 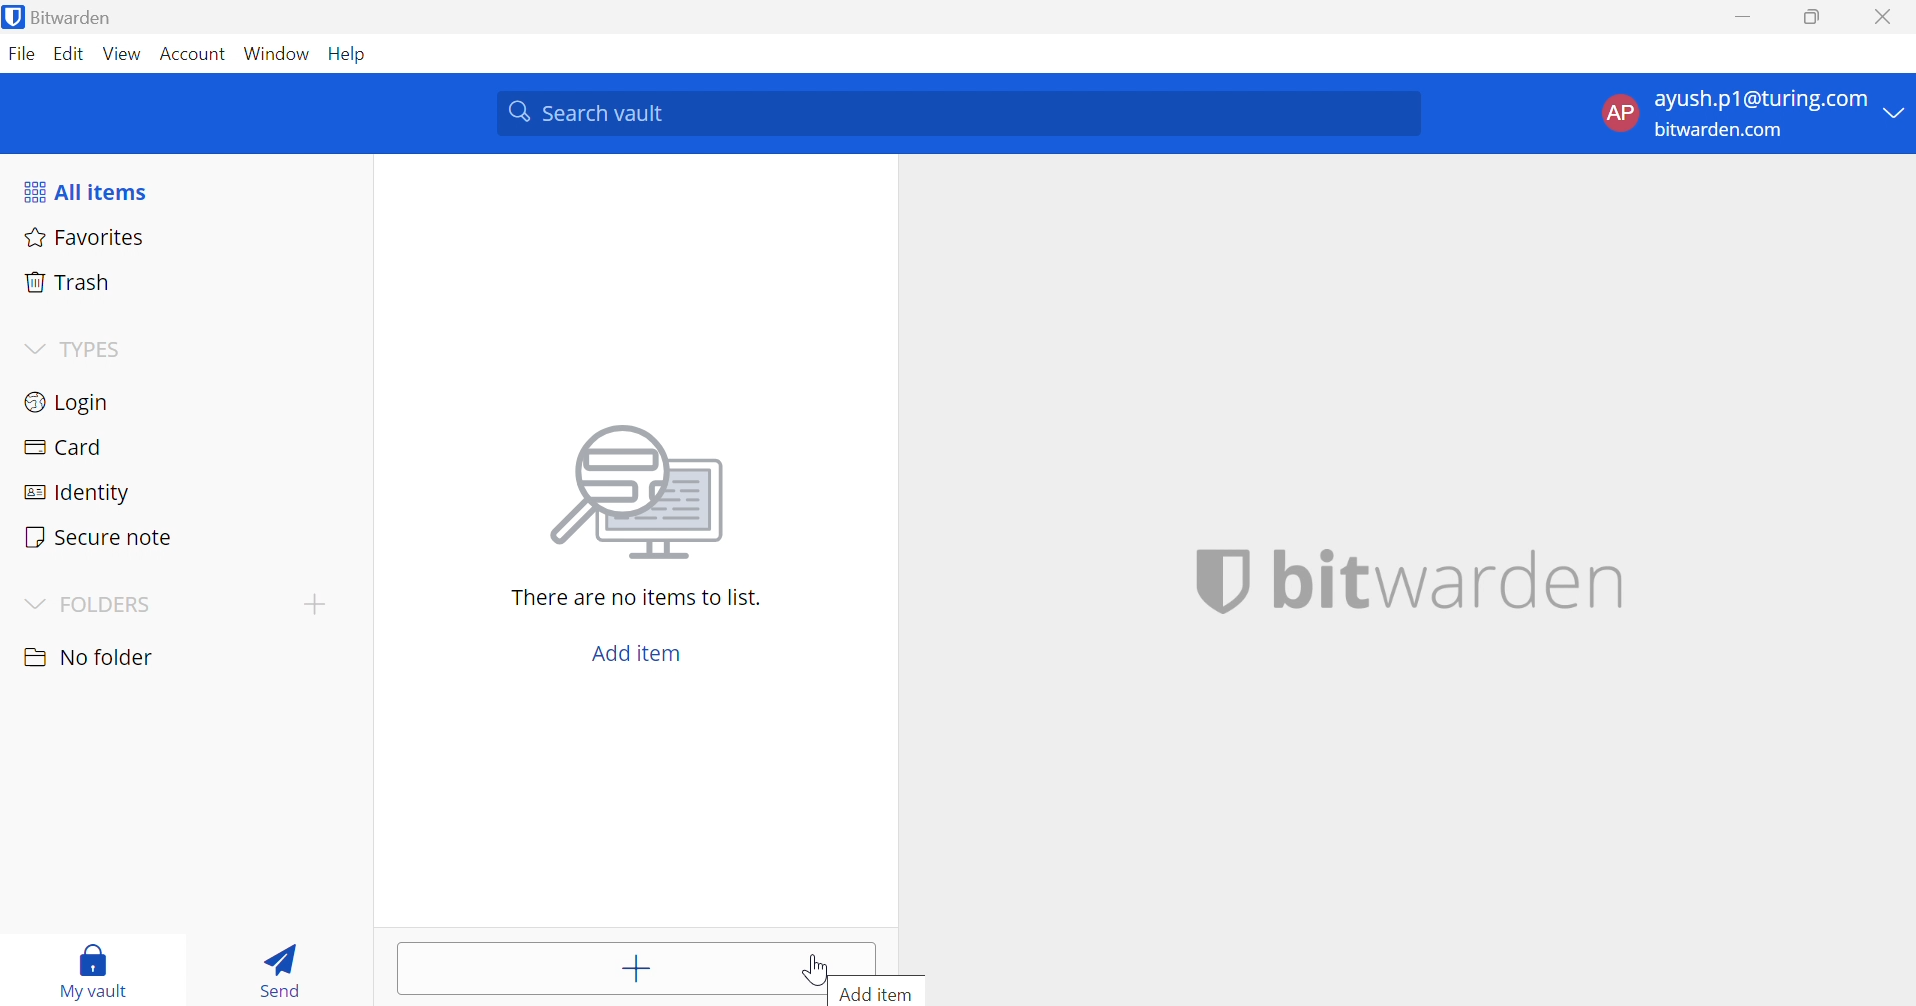 I want to click on My vault, so click(x=102, y=956).